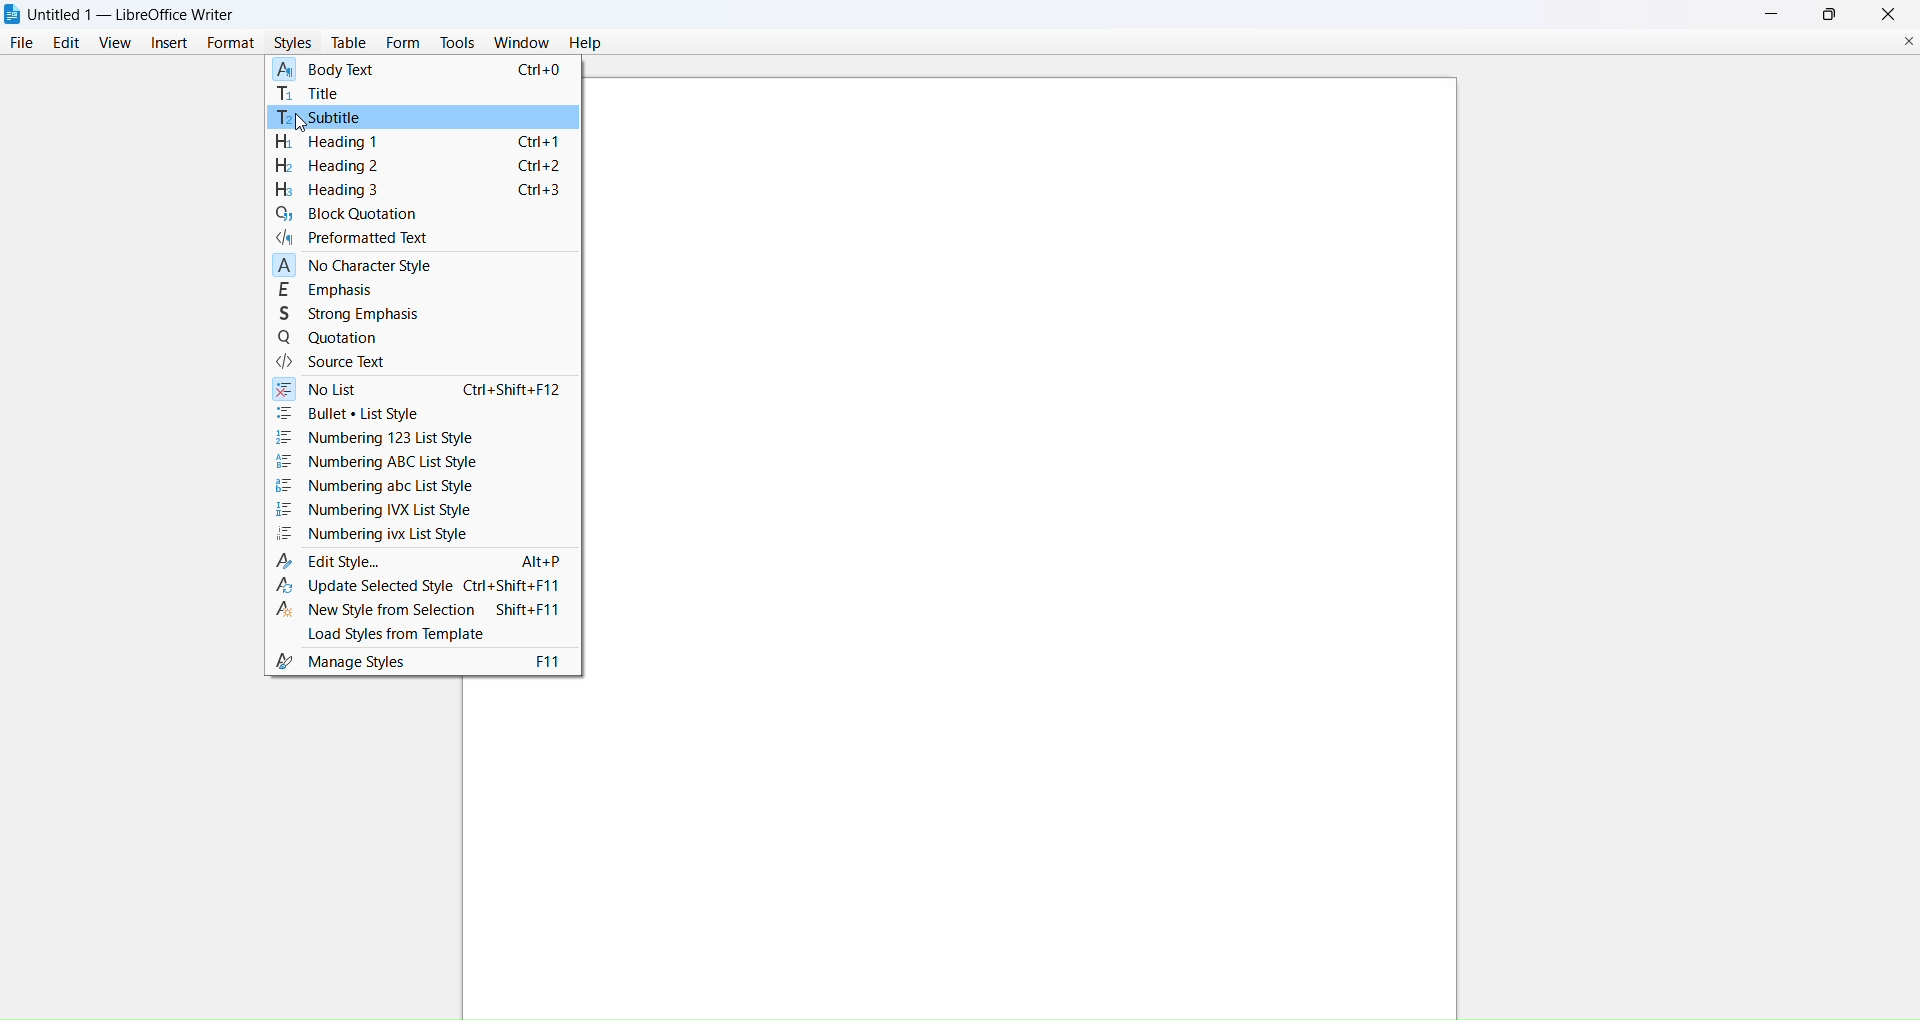 This screenshot has width=1920, height=1020. What do you see at coordinates (419, 588) in the screenshot?
I see `updated selected style   Crtl+Shift+F11` at bounding box center [419, 588].